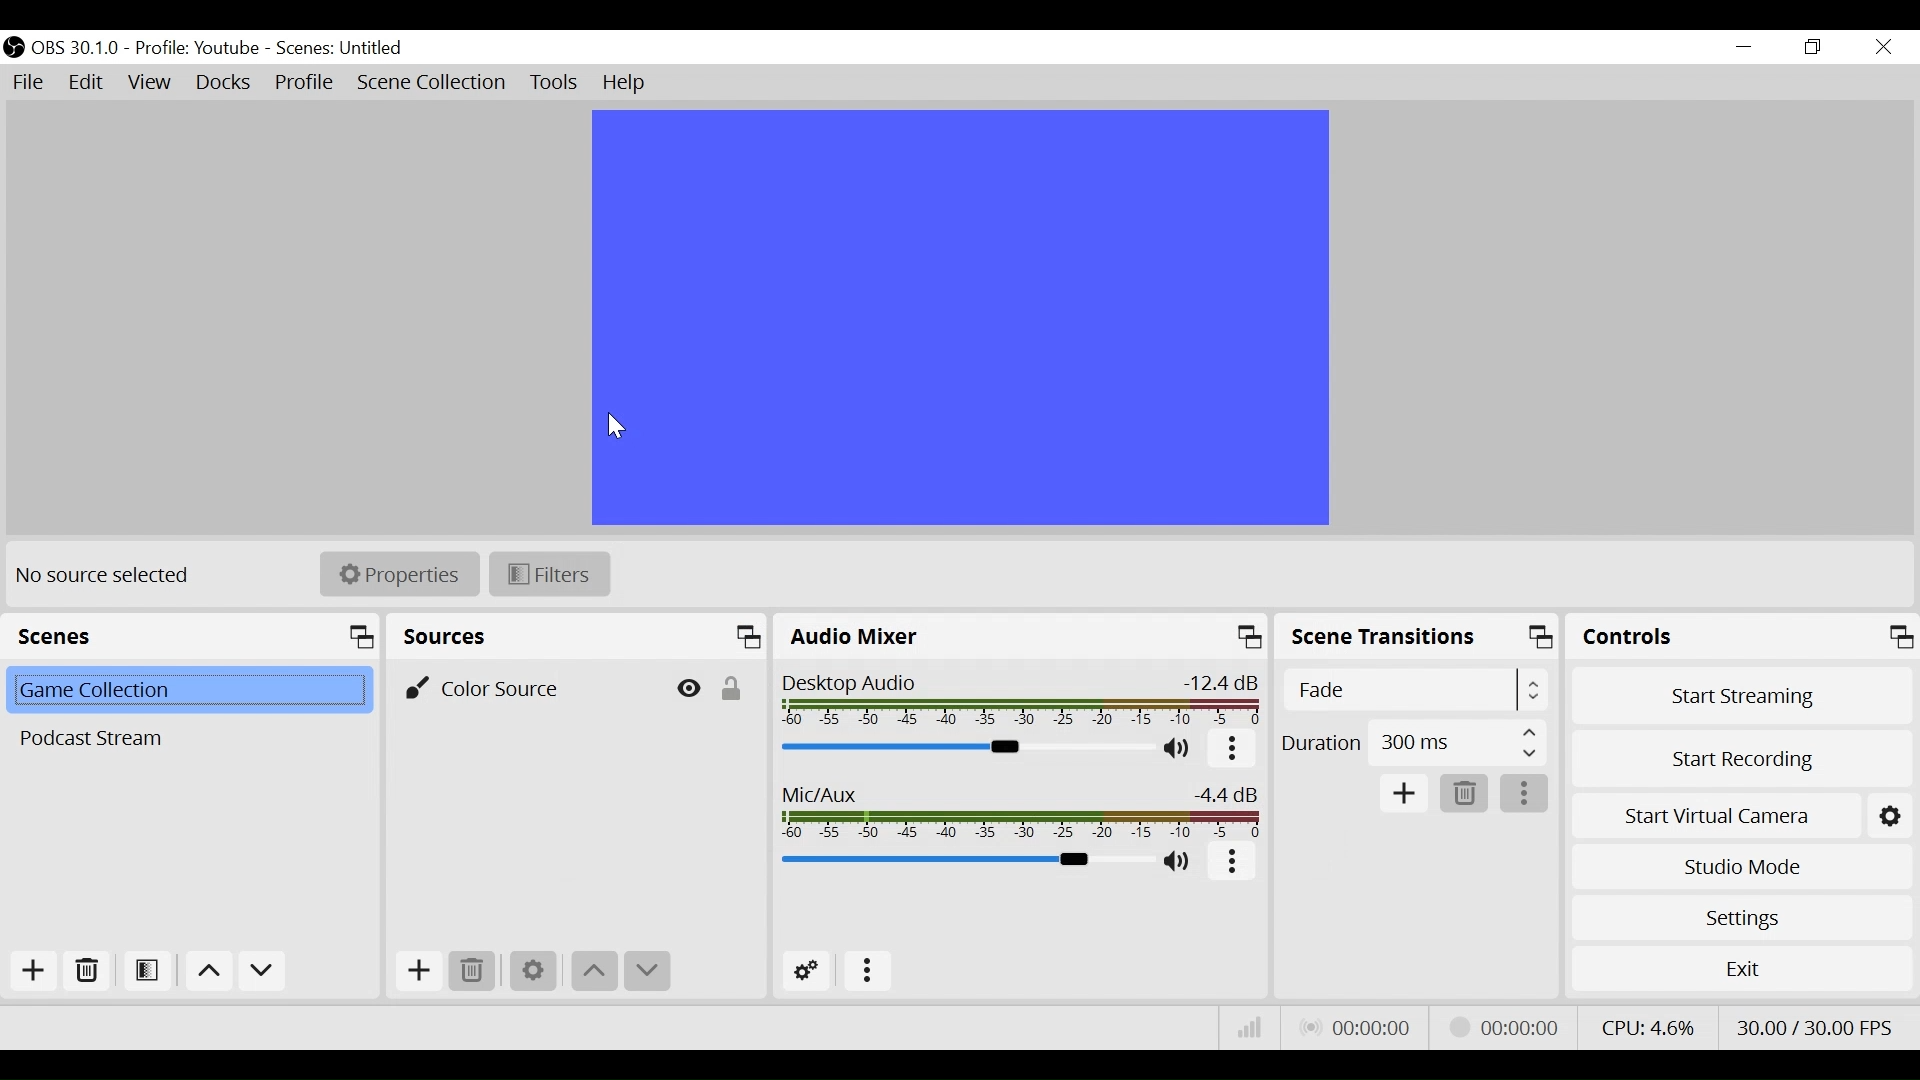  What do you see at coordinates (533, 973) in the screenshot?
I see `Settings` at bounding box center [533, 973].